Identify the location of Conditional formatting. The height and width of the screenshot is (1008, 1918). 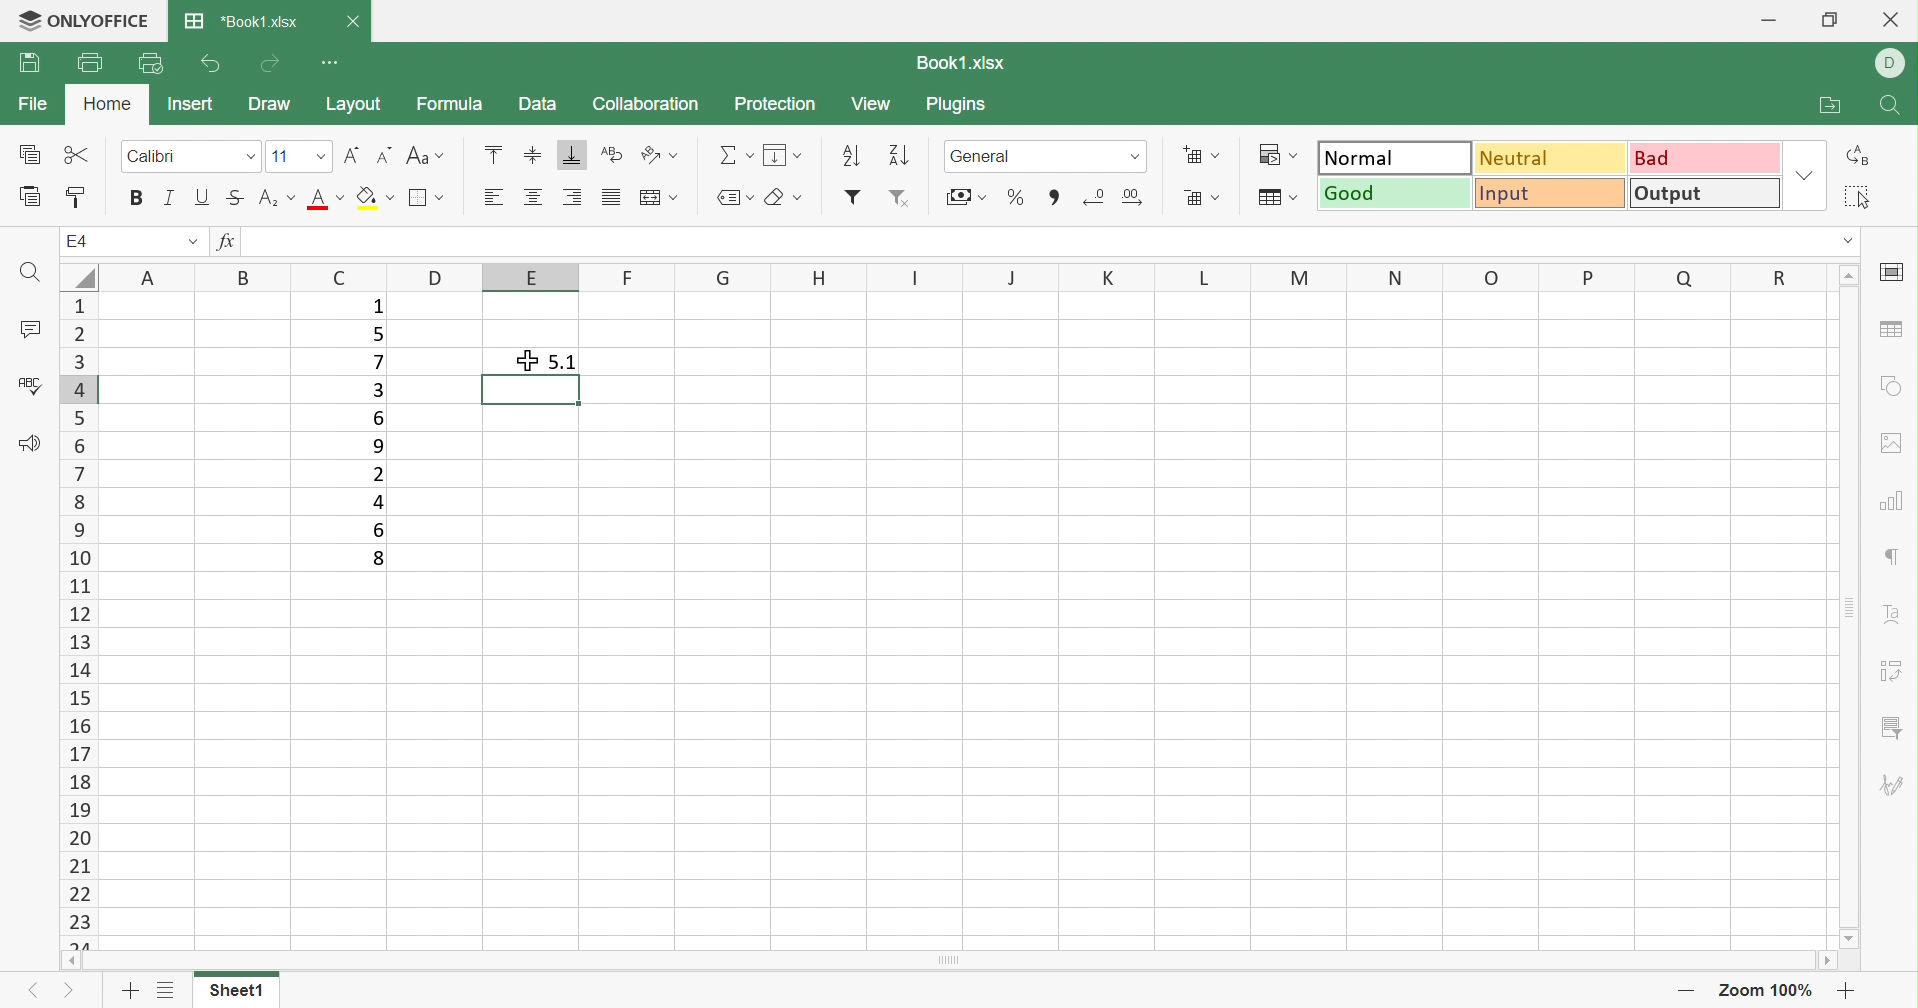
(1282, 154).